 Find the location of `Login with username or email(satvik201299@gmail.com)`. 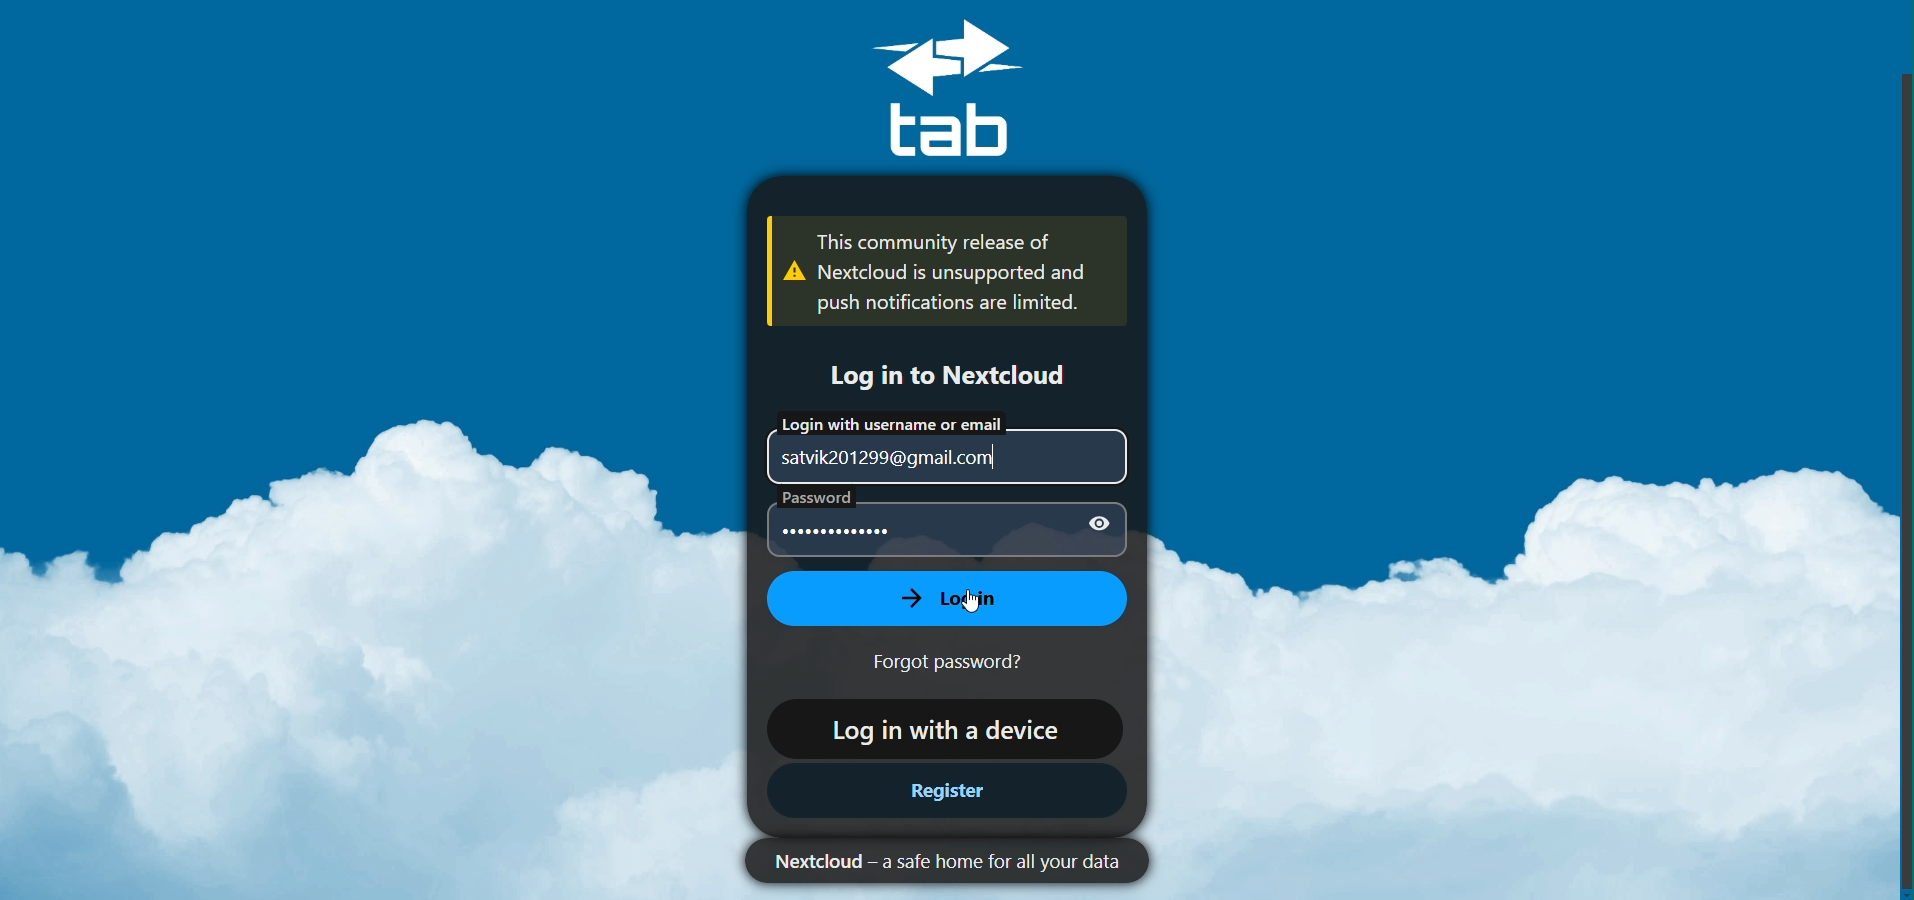

Login with username or email(satvik201299@gmail.com) is located at coordinates (940, 445).